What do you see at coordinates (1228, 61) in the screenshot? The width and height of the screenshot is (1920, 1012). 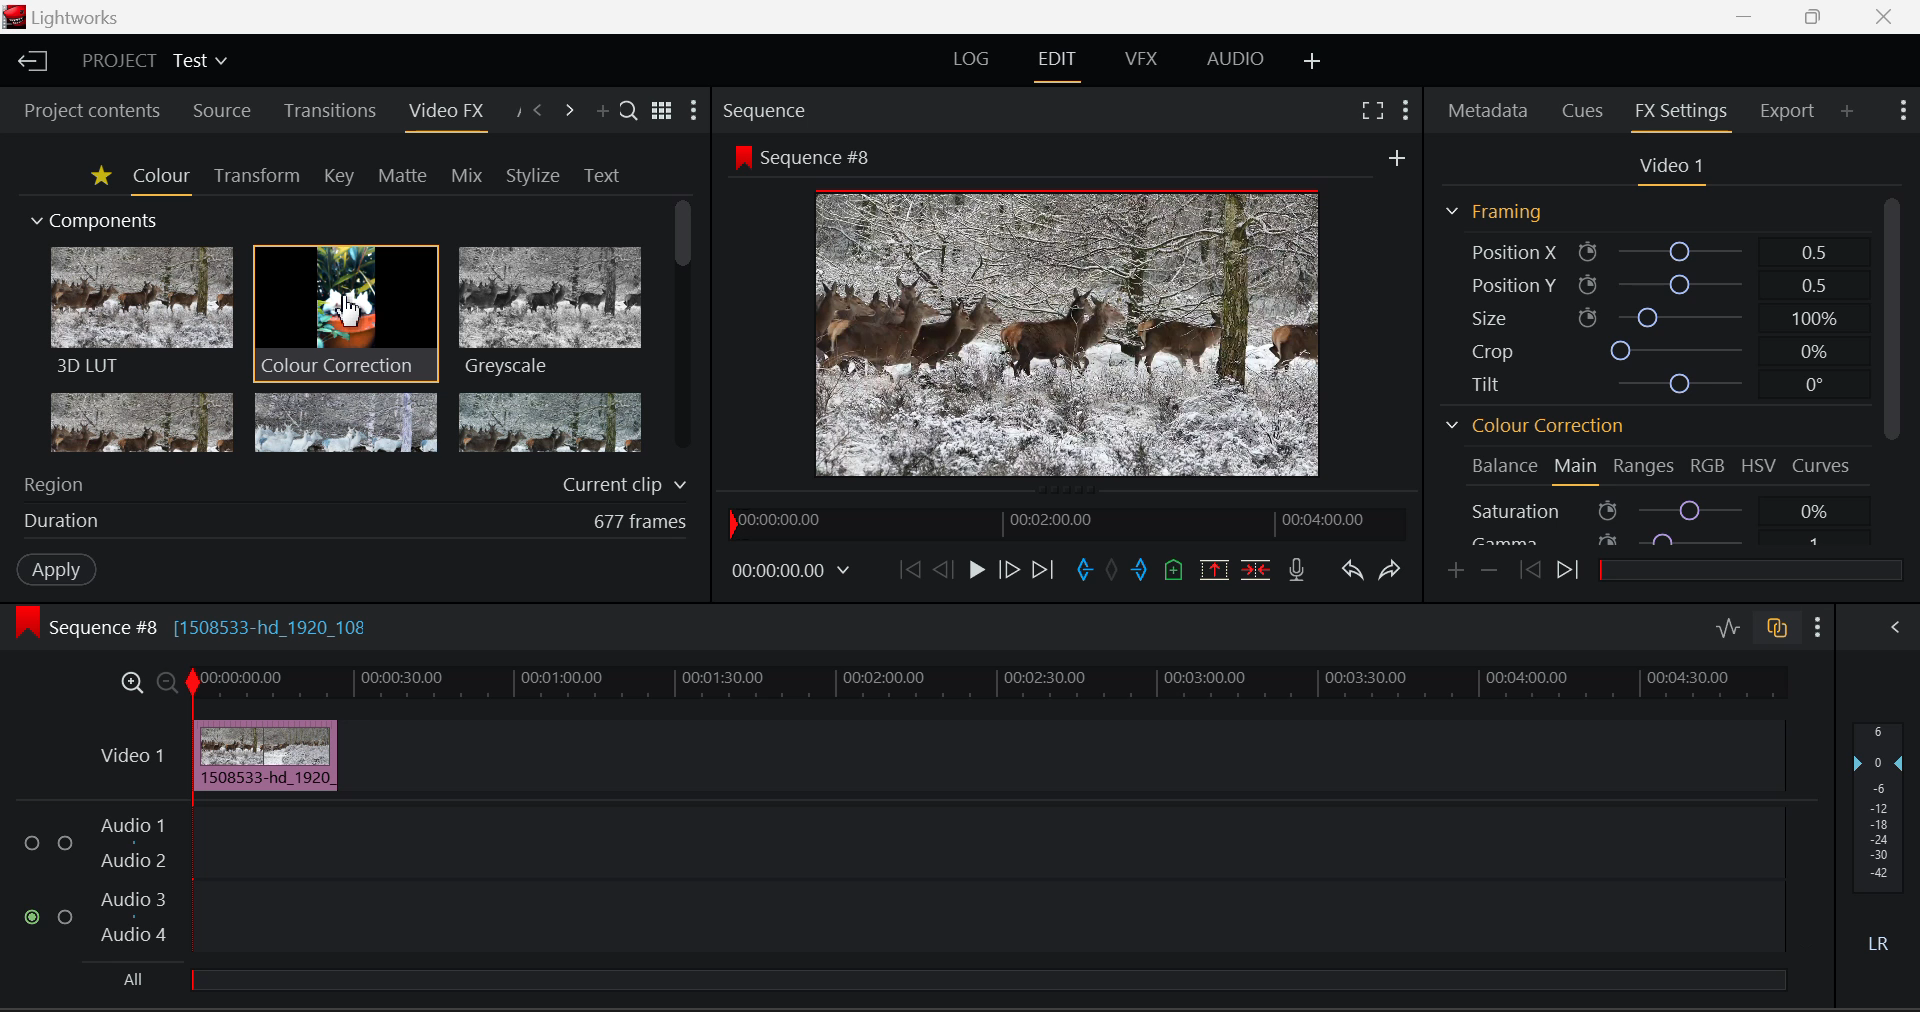 I see `AUDIO Layout` at bounding box center [1228, 61].